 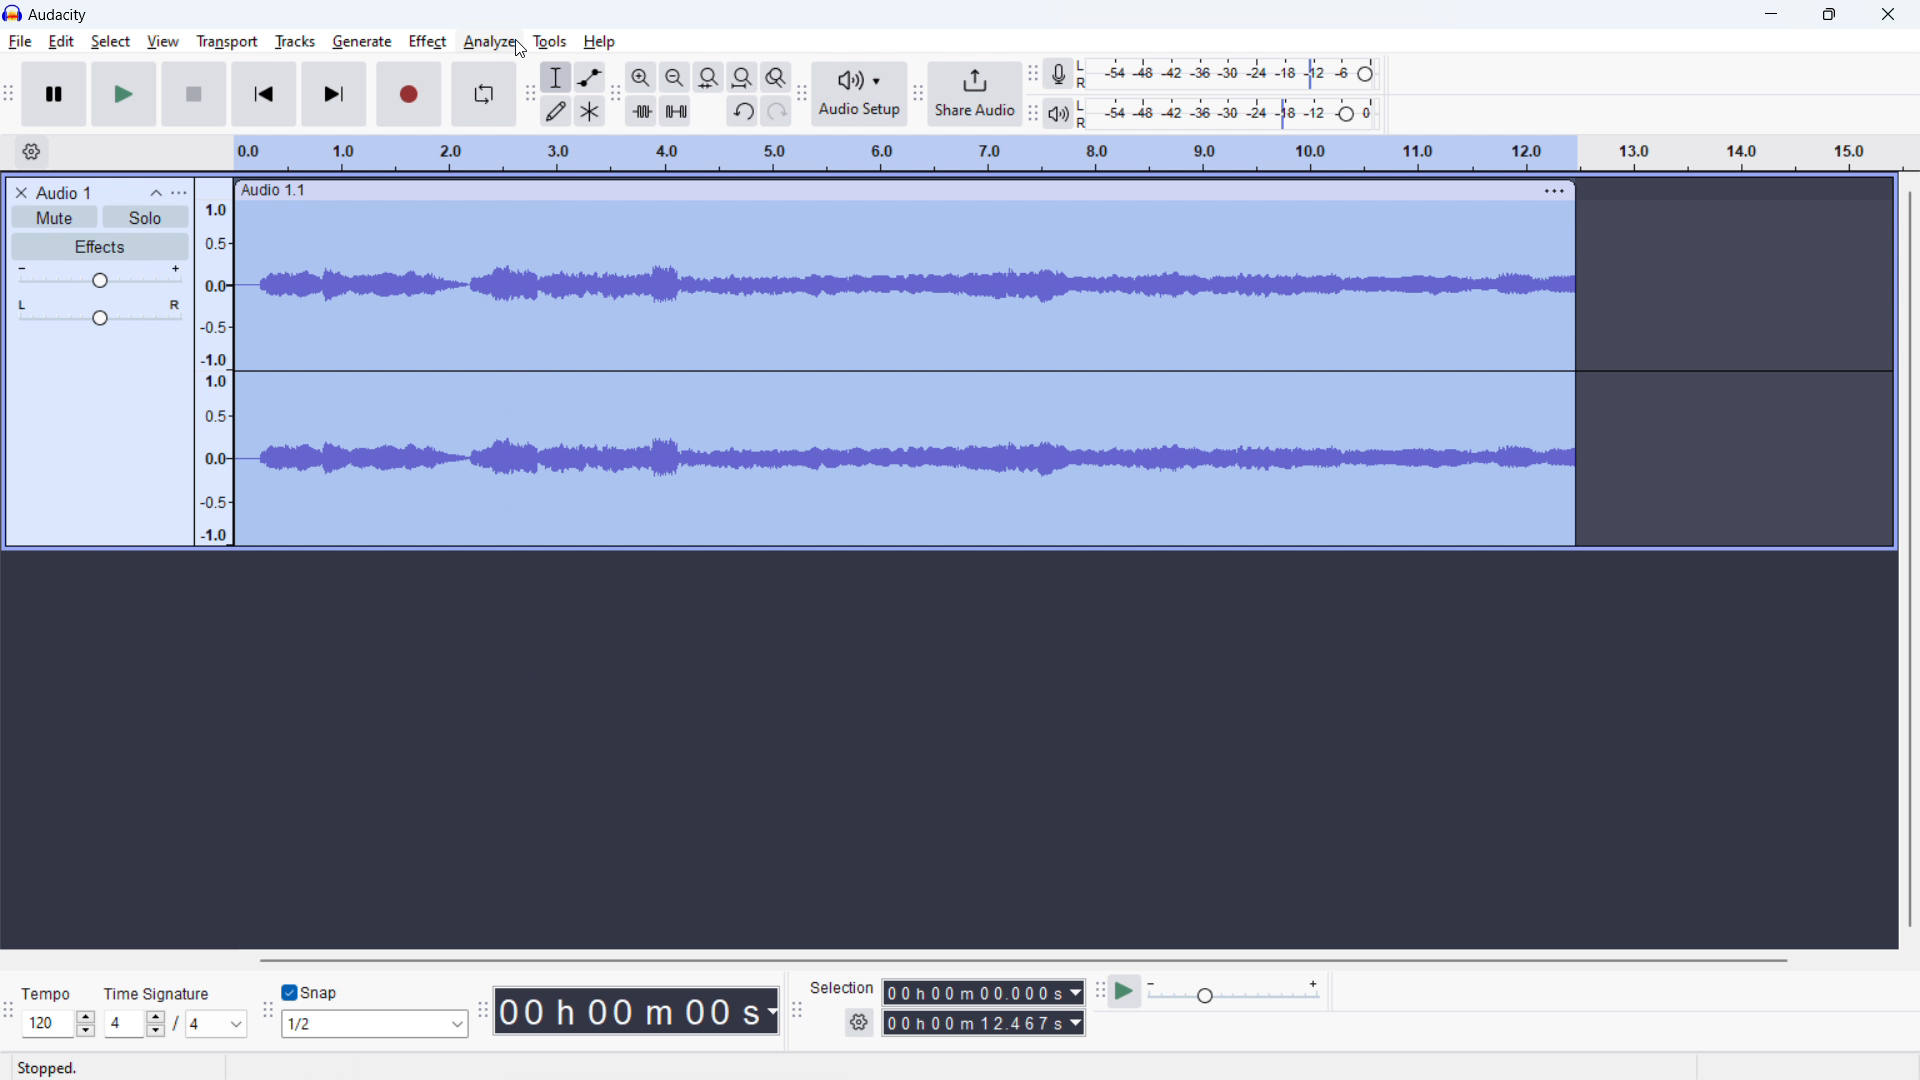 I want to click on play at speed toolbar, so click(x=1098, y=990).